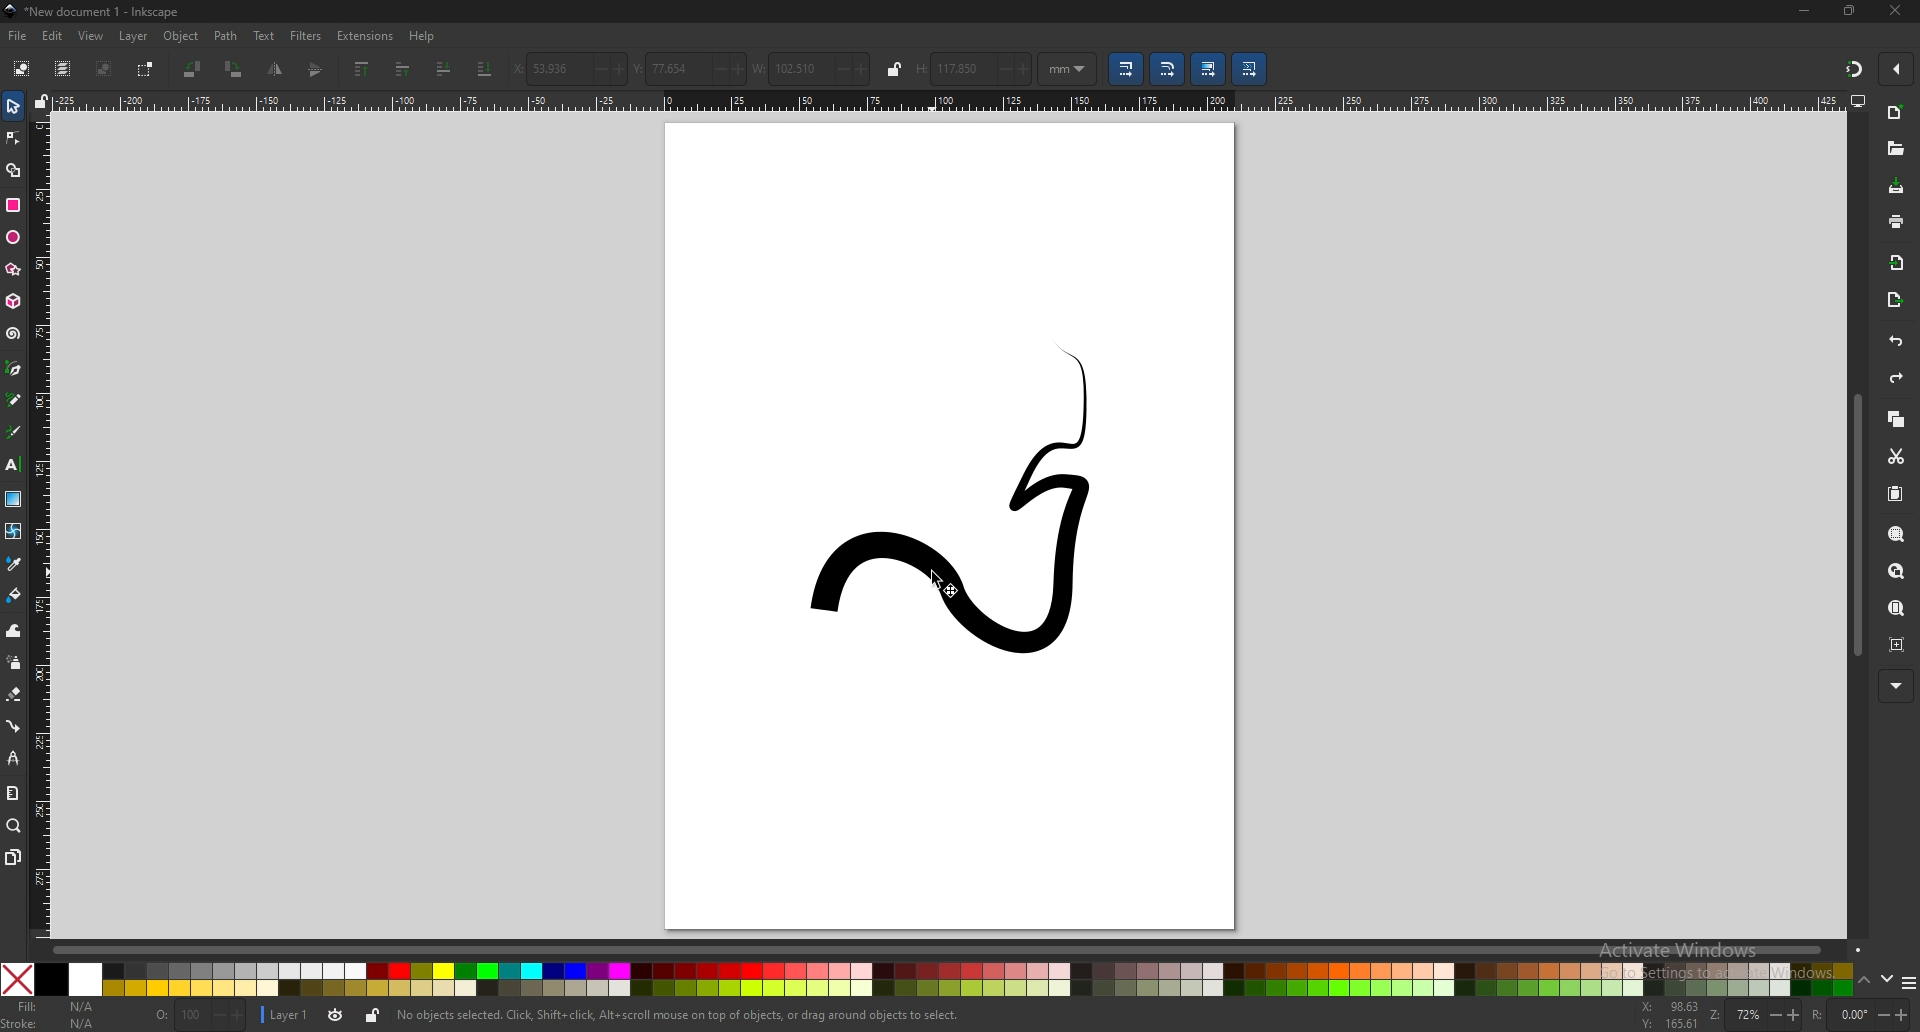 Image resolution: width=1920 pixels, height=1032 pixels. Describe the element at coordinates (22, 67) in the screenshot. I see `select all objects` at that location.